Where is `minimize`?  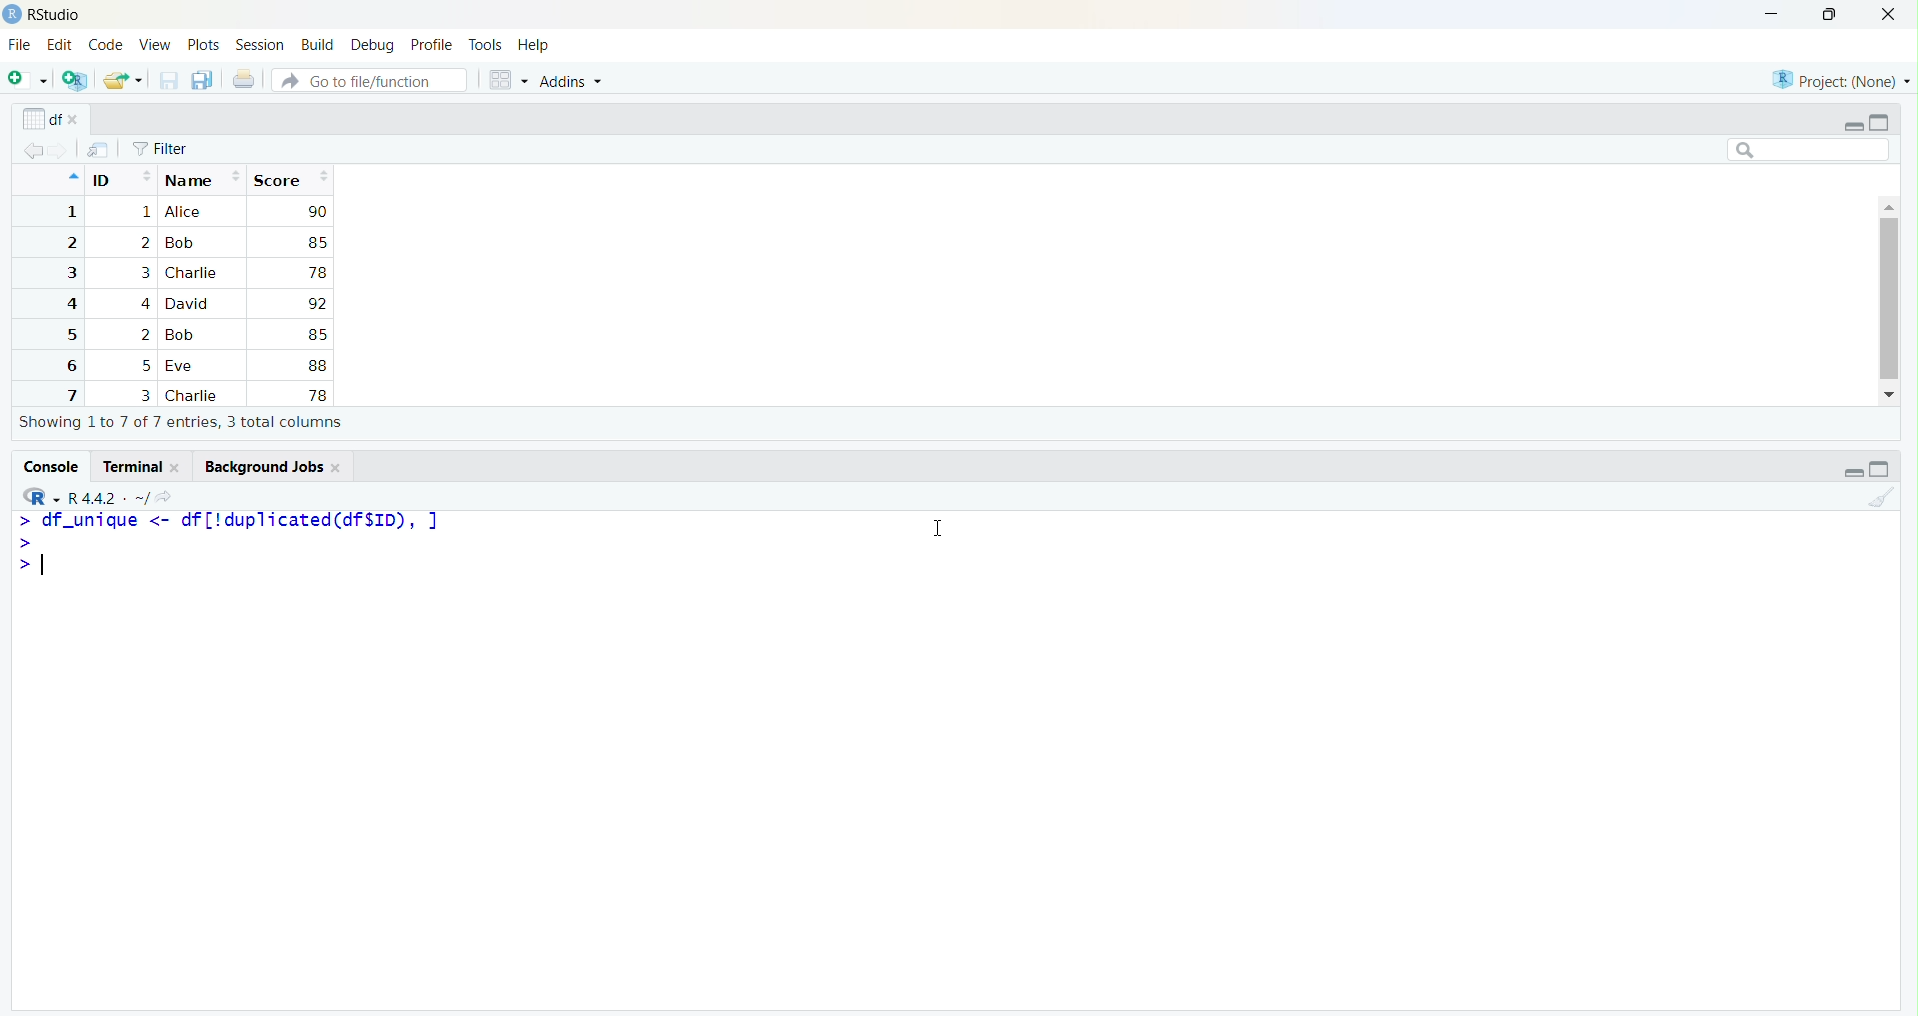 minimize is located at coordinates (1852, 472).